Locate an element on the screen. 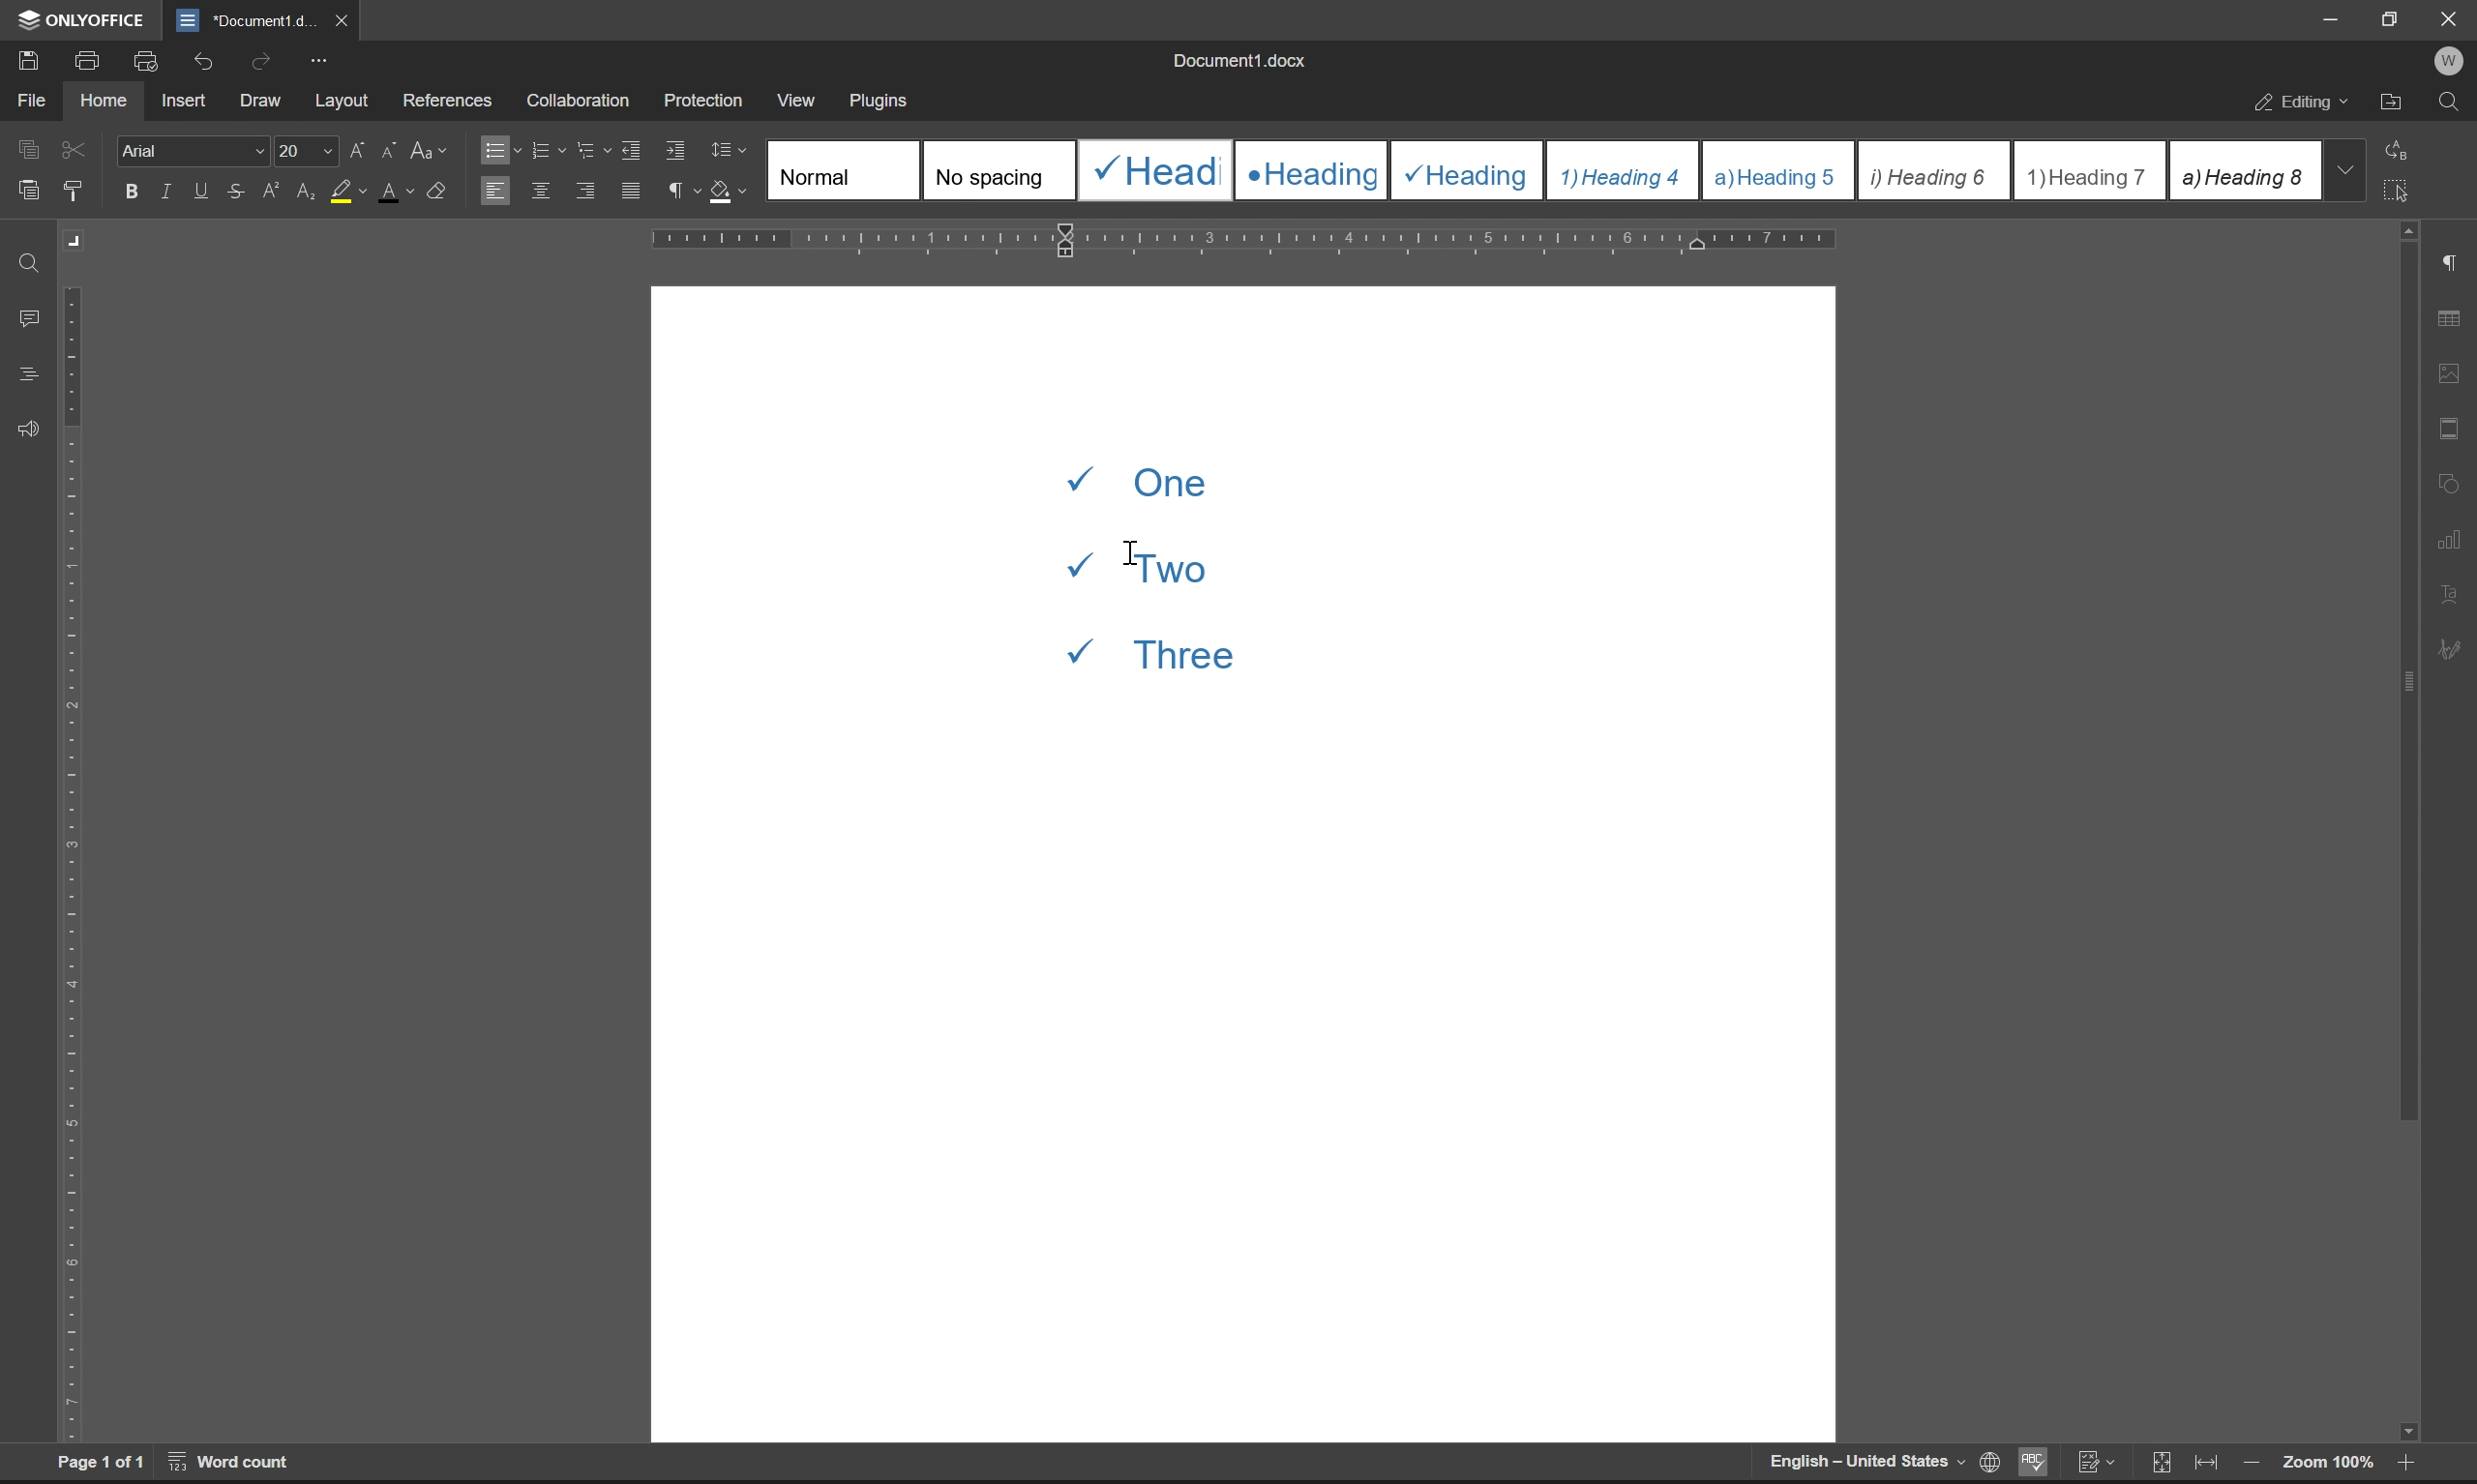 The height and width of the screenshot is (1484, 2477). header & footer settings is located at coordinates (2448, 427).